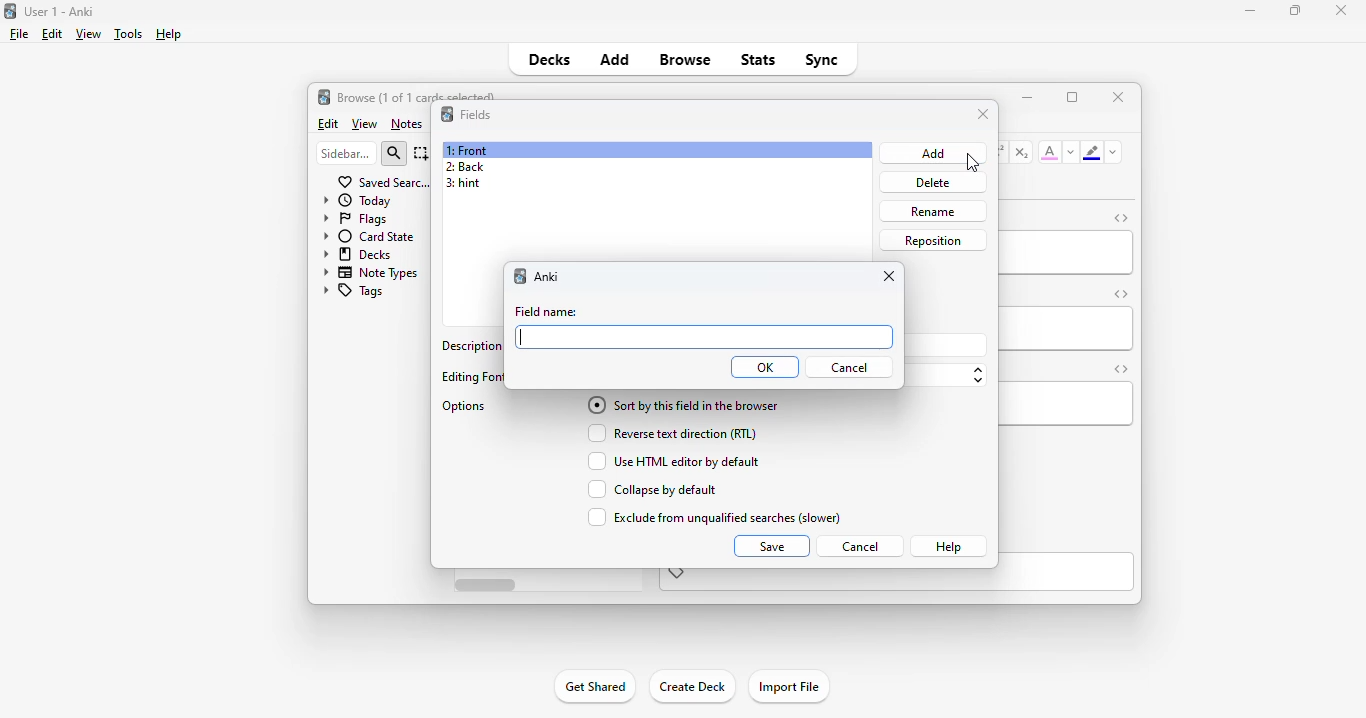 The width and height of the screenshot is (1366, 718). What do you see at coordinates (948, 546) in the screenshot?
I see `help` at bounding box center [948, 546].